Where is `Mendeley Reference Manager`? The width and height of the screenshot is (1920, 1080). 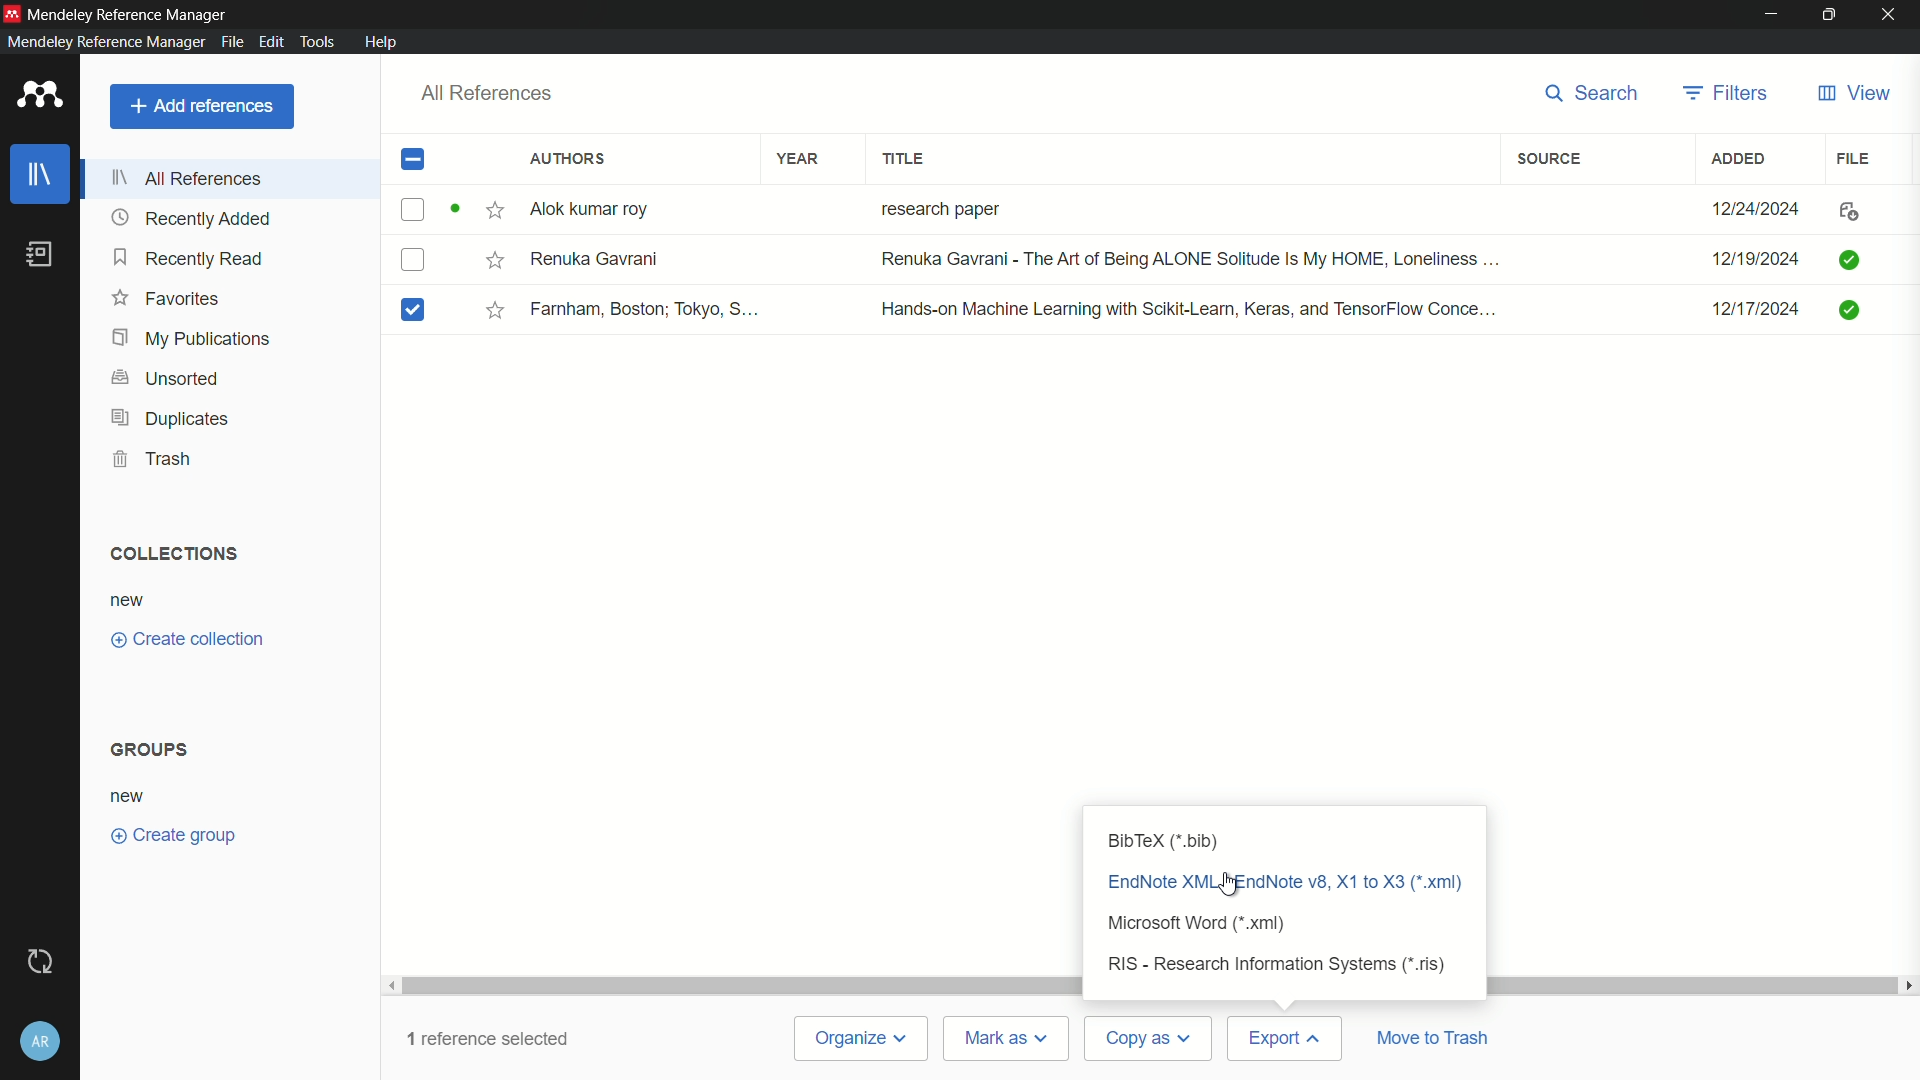 Mendeley Reference Manager is located at coordinates (131, 15).